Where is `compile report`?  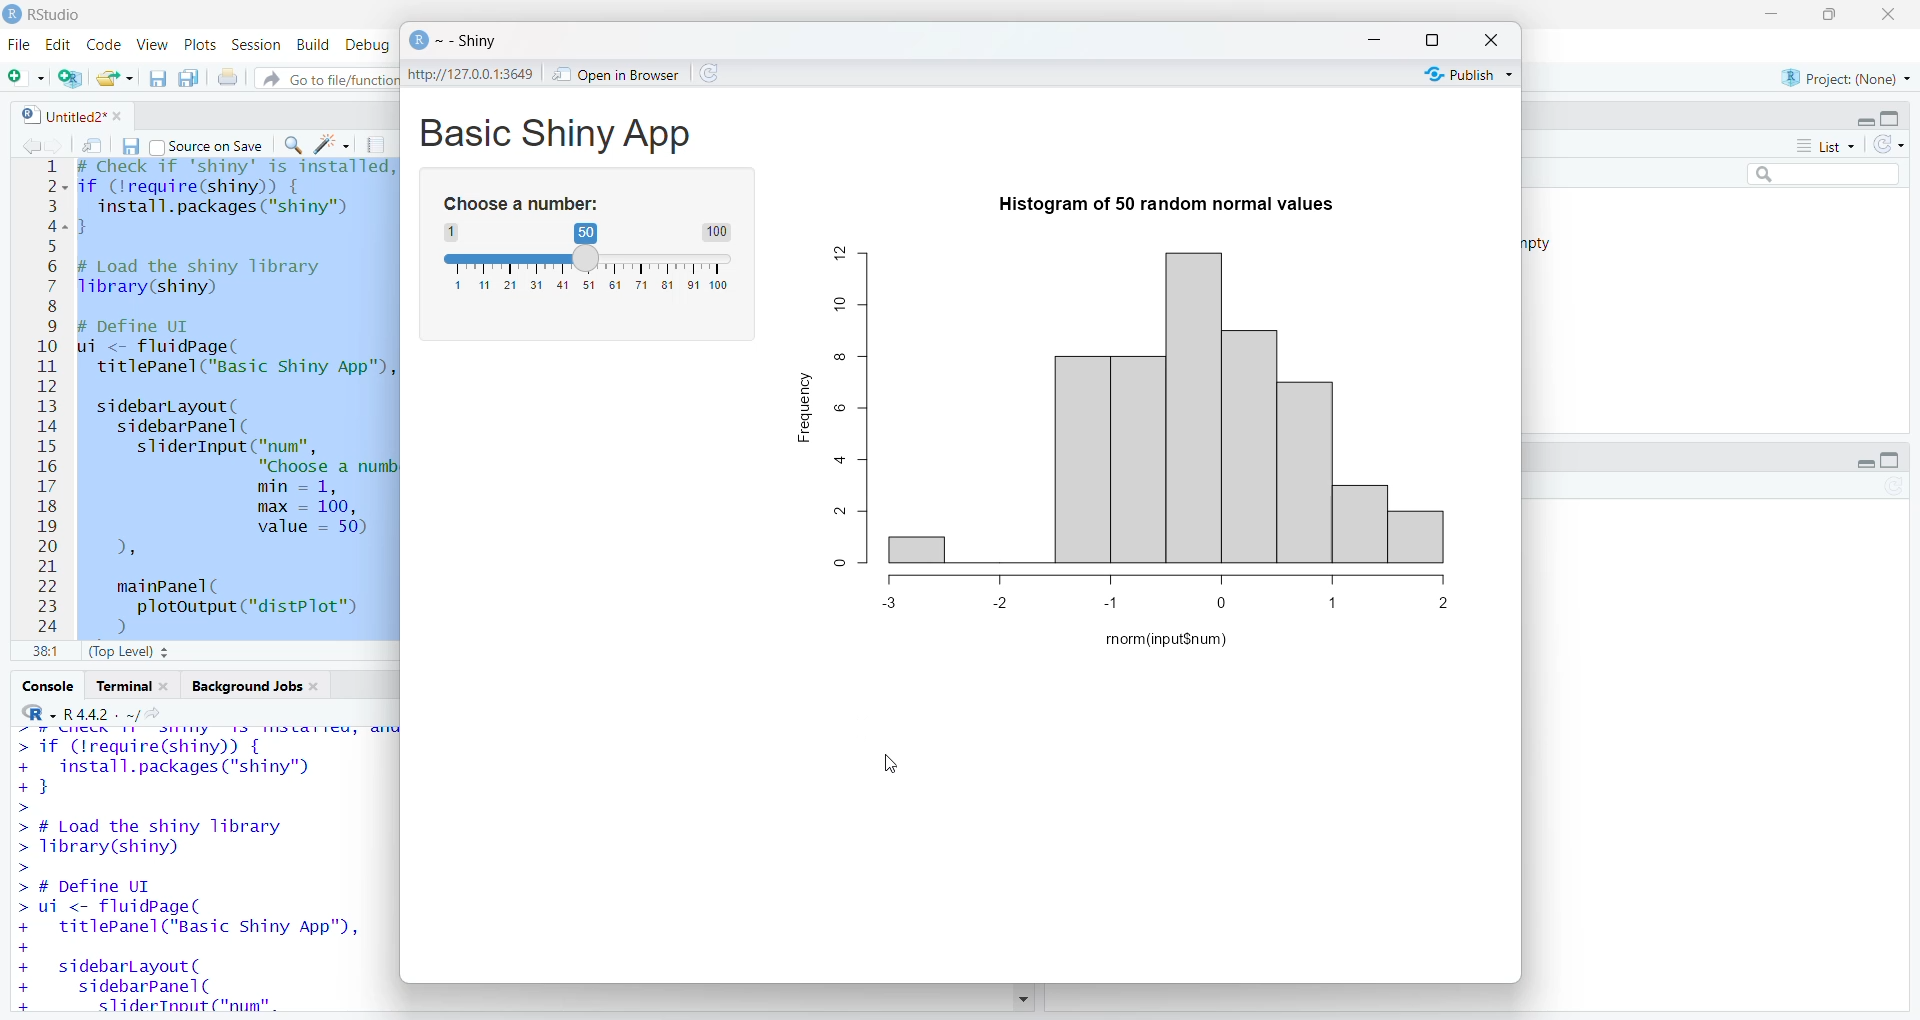 compile report is located at coordinates (375, 144).